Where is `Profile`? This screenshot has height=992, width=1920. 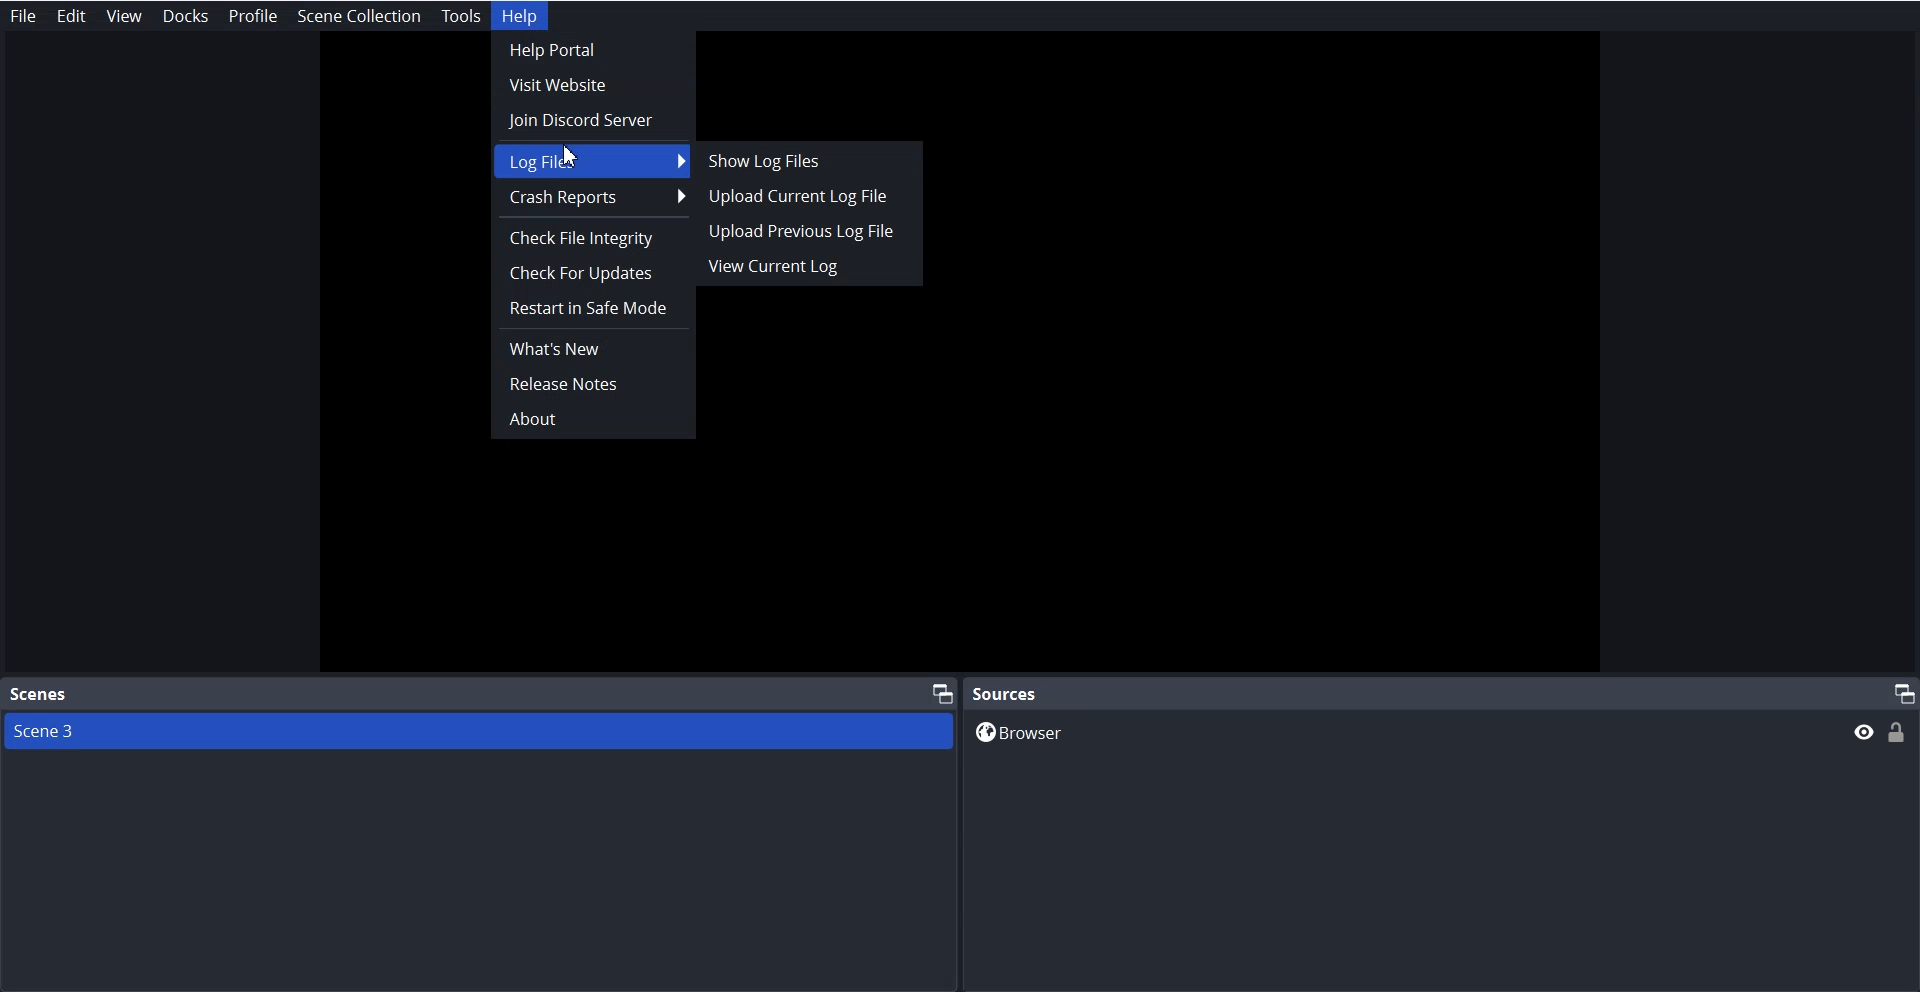 Profile is located at coordinates (250, 16).